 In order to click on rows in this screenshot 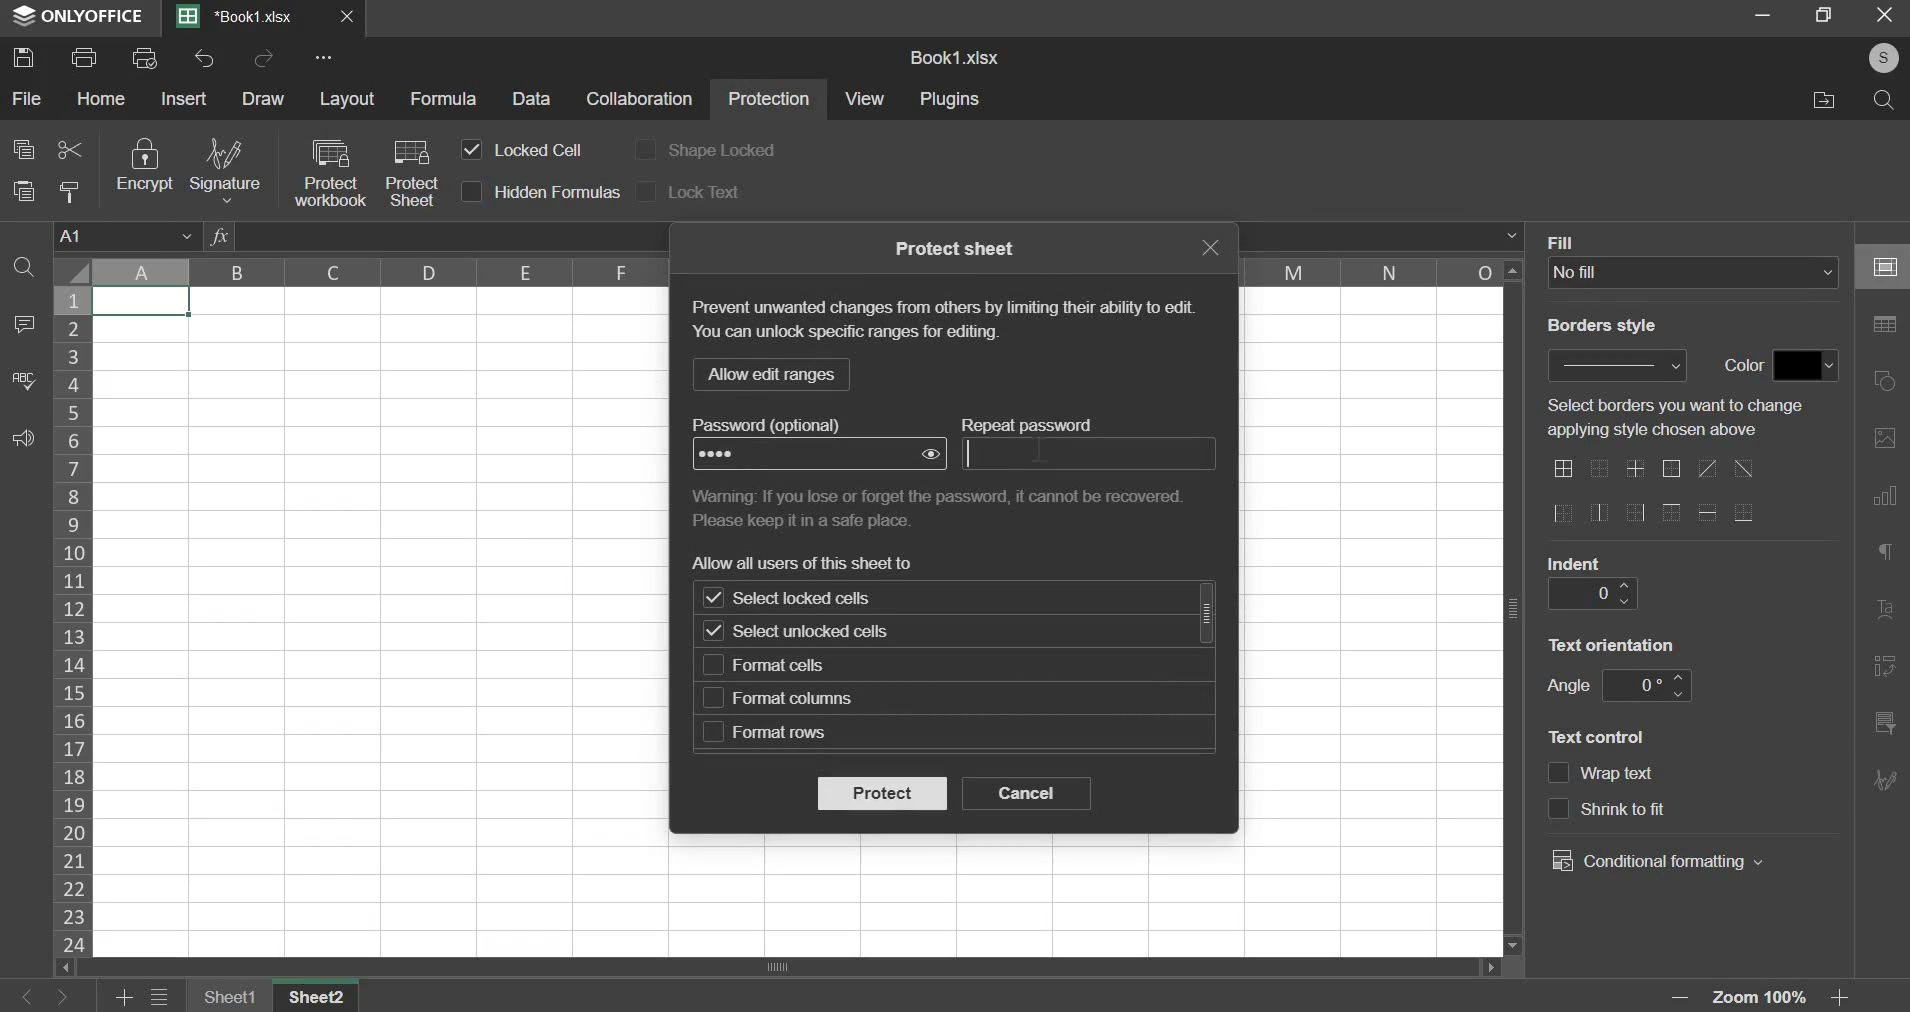, I will do `click(73, 619)`.